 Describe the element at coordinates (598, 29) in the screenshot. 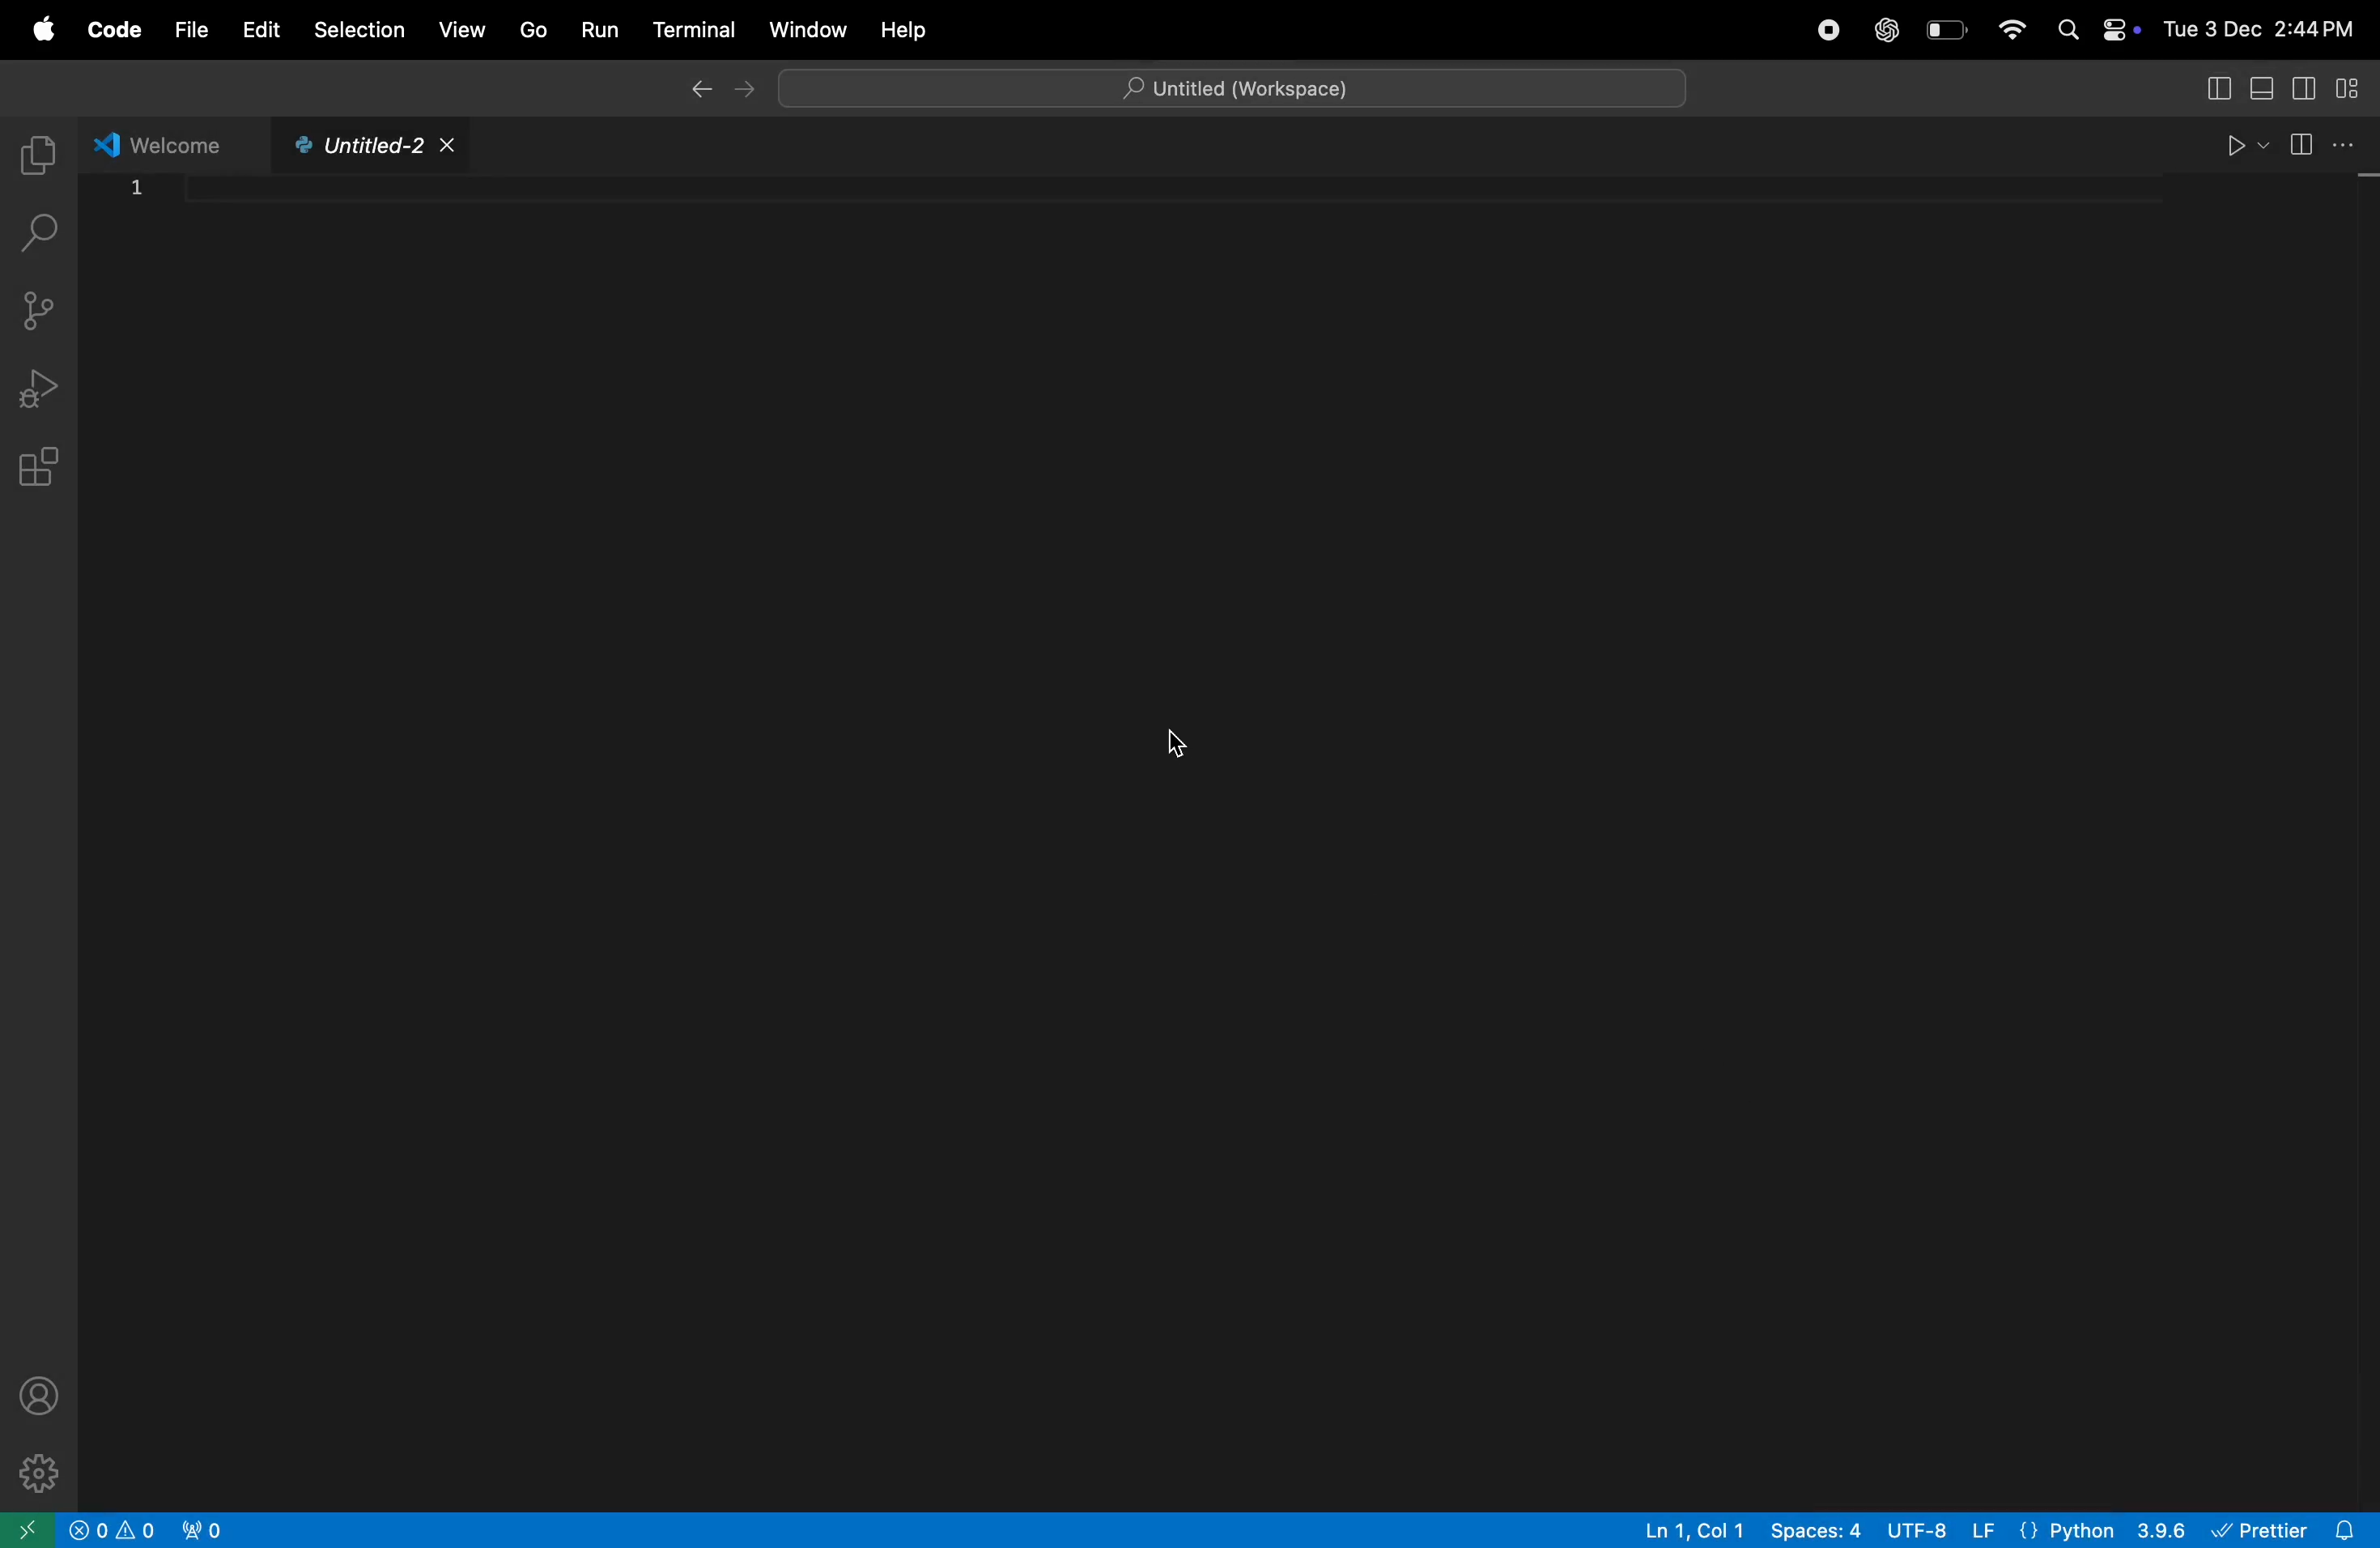

I see `run` at that location.